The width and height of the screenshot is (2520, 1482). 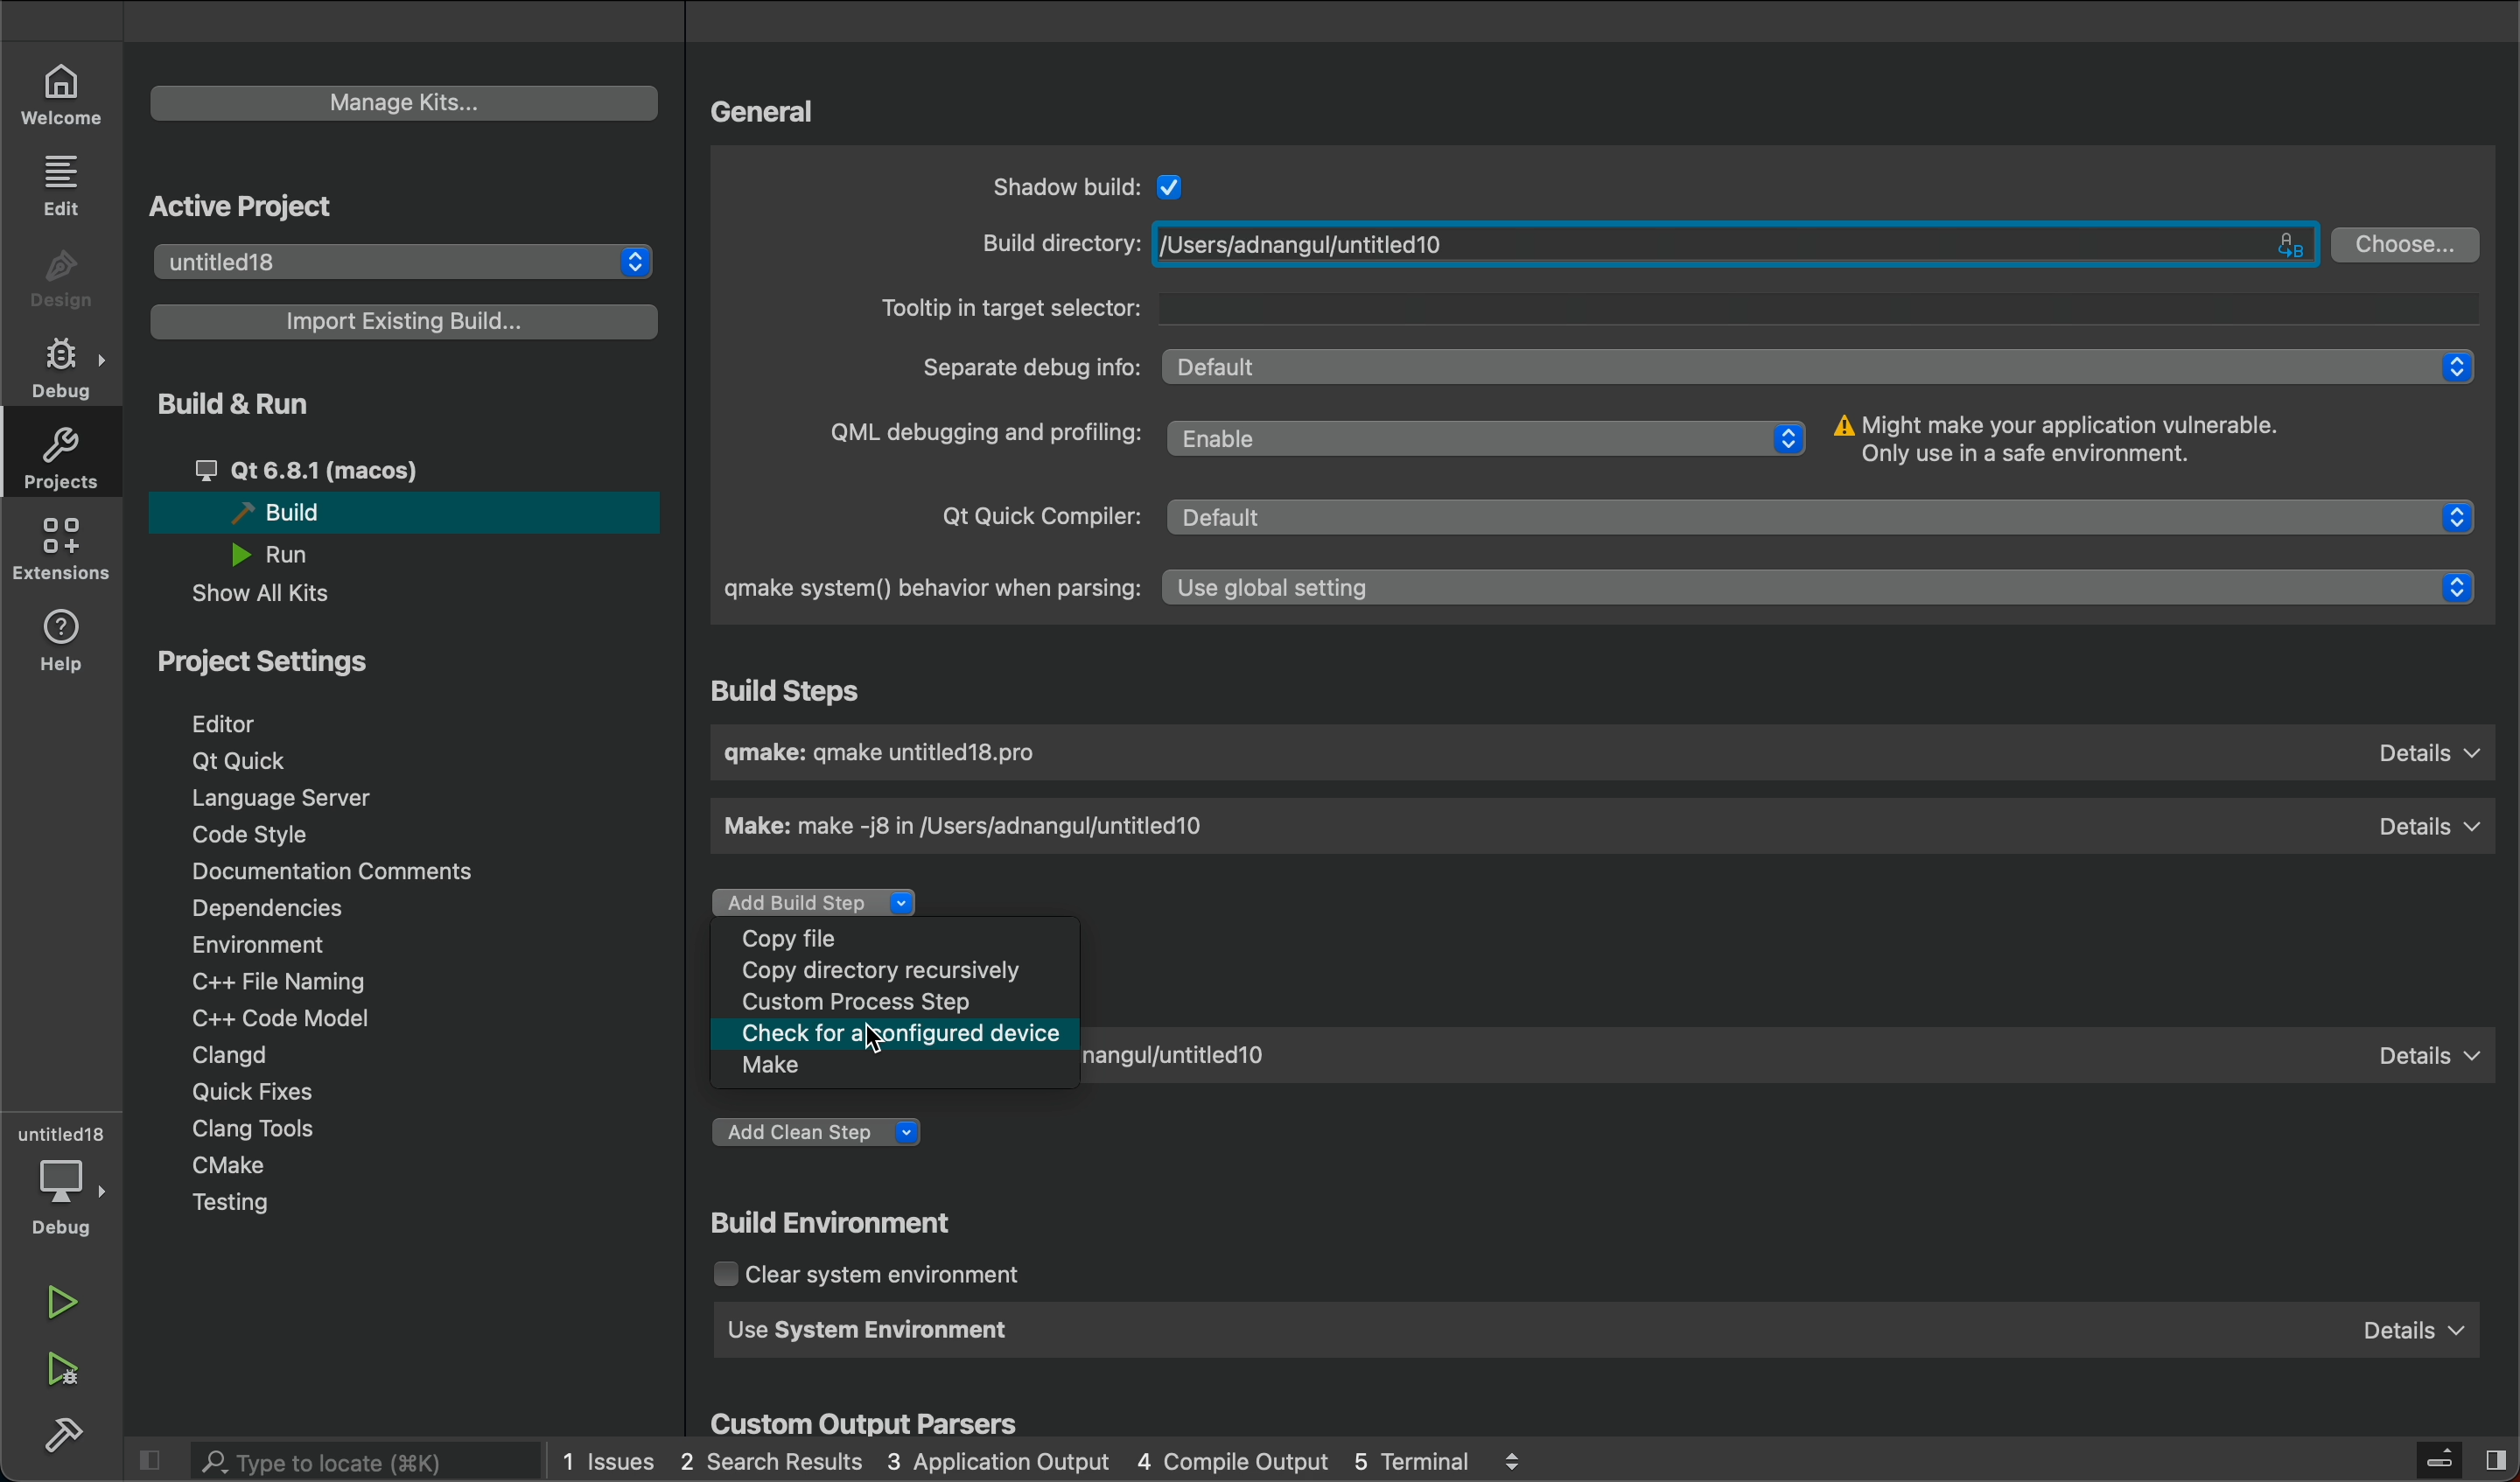 I want to click on build, so click(x=73, y=1440).